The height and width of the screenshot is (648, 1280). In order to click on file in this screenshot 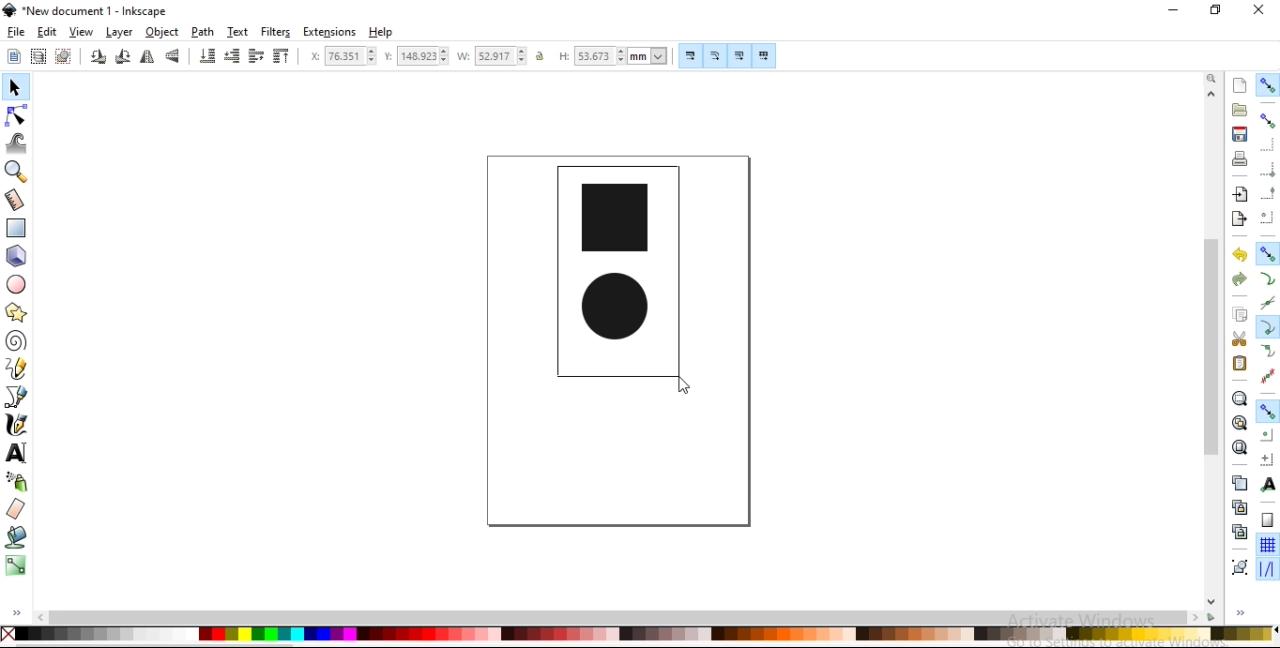, I will do `click(17, 32)`.